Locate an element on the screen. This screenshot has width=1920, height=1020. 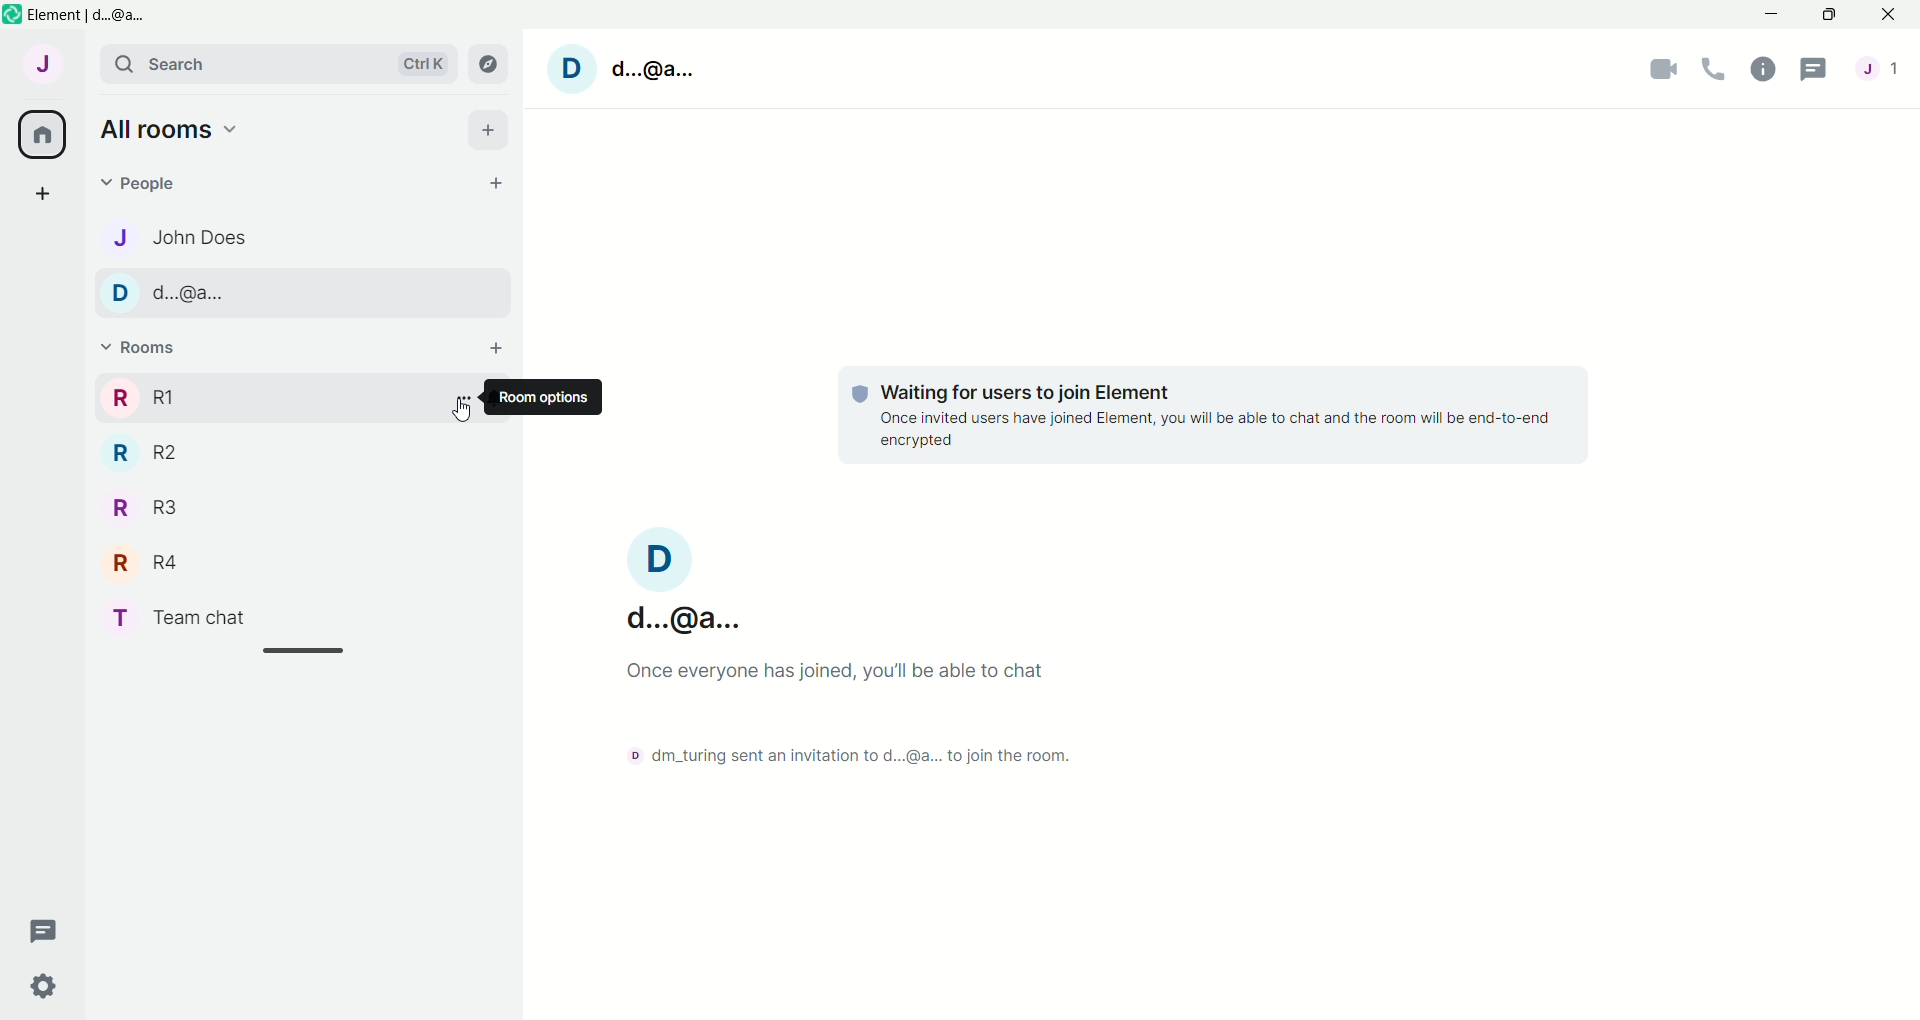
Close  is located at coordinates (1892, 15).